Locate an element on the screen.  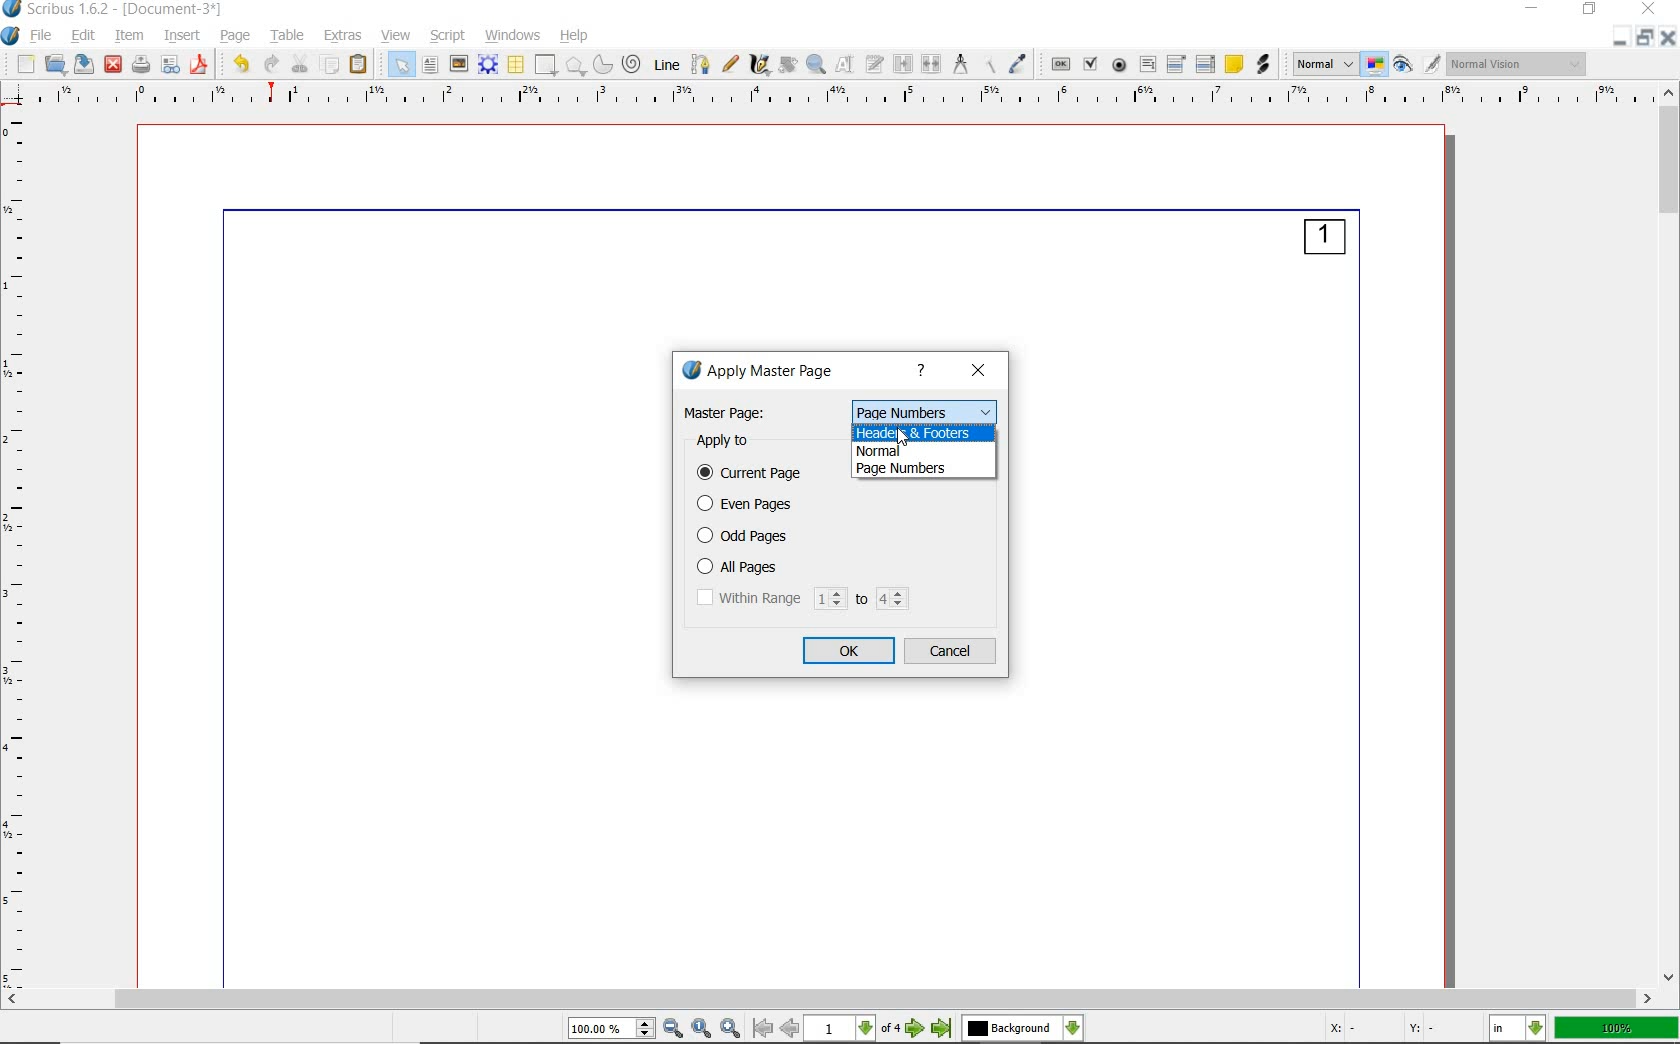
text annotation is located at coordinates (1235, 64).